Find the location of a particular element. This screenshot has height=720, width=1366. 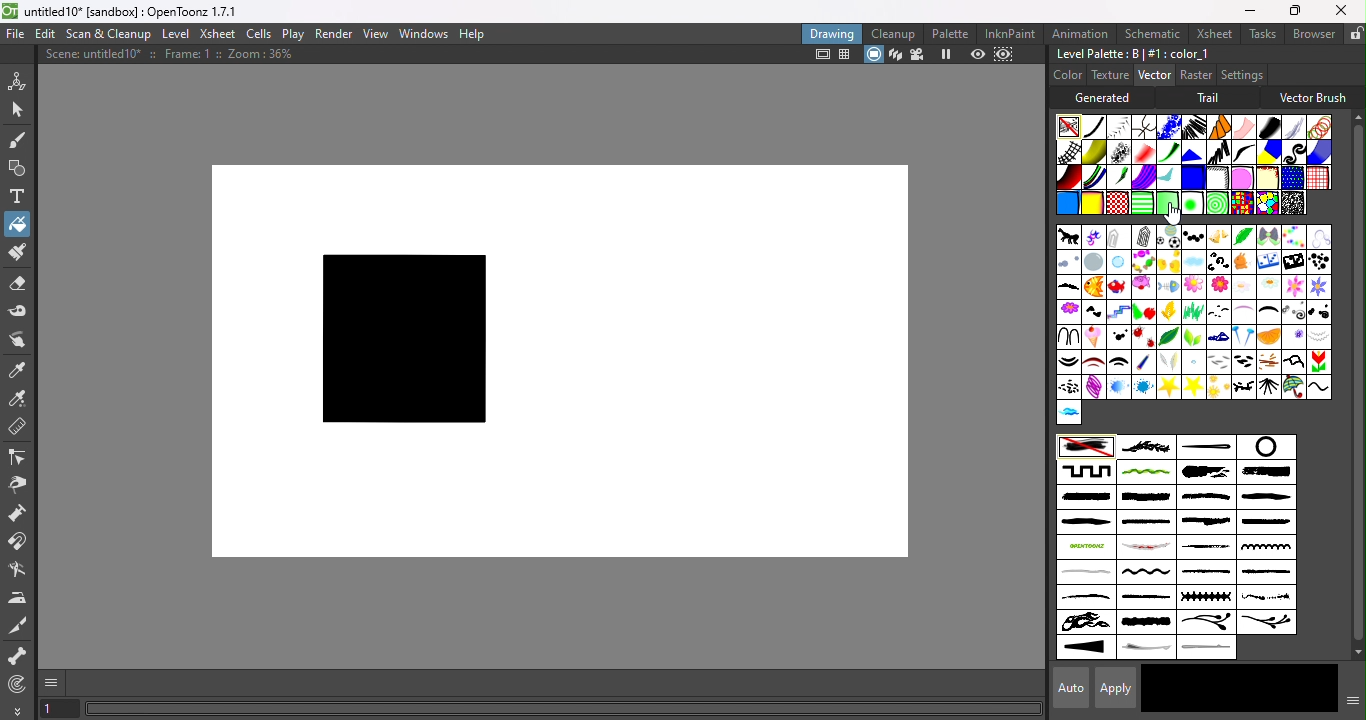

Scene details is located at coordinates (177, 57).